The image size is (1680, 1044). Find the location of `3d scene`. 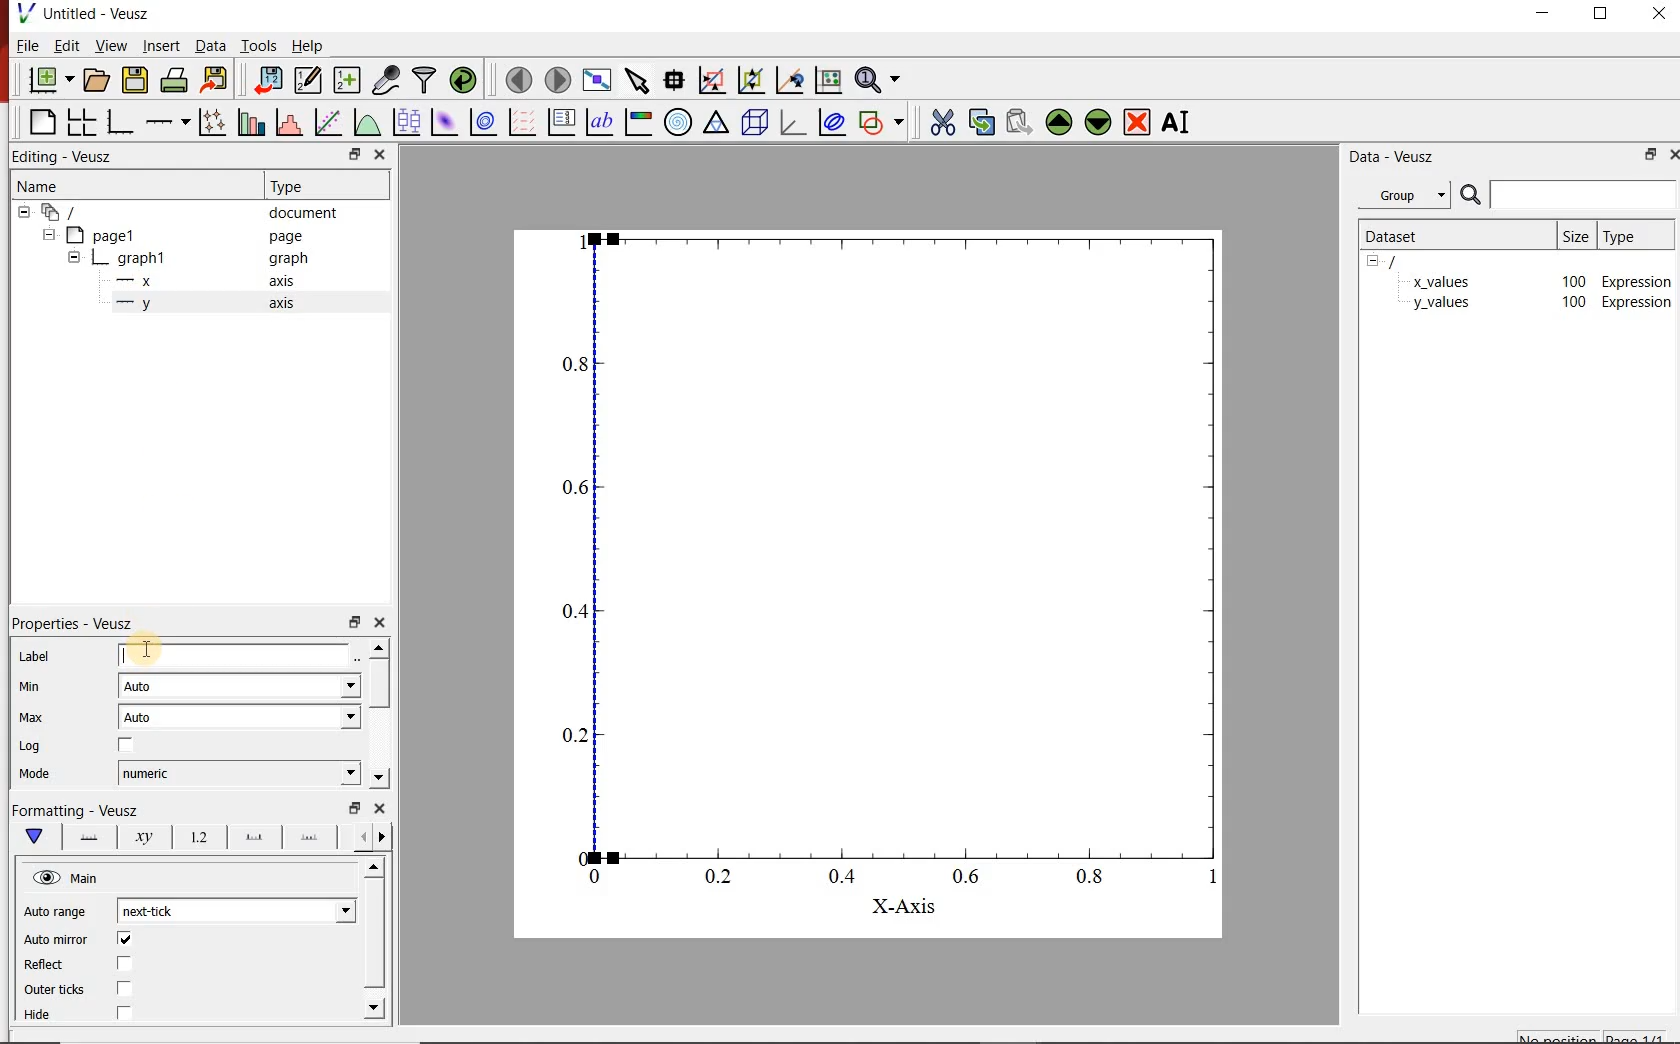

3d scene is located at coordinates (757, 125).